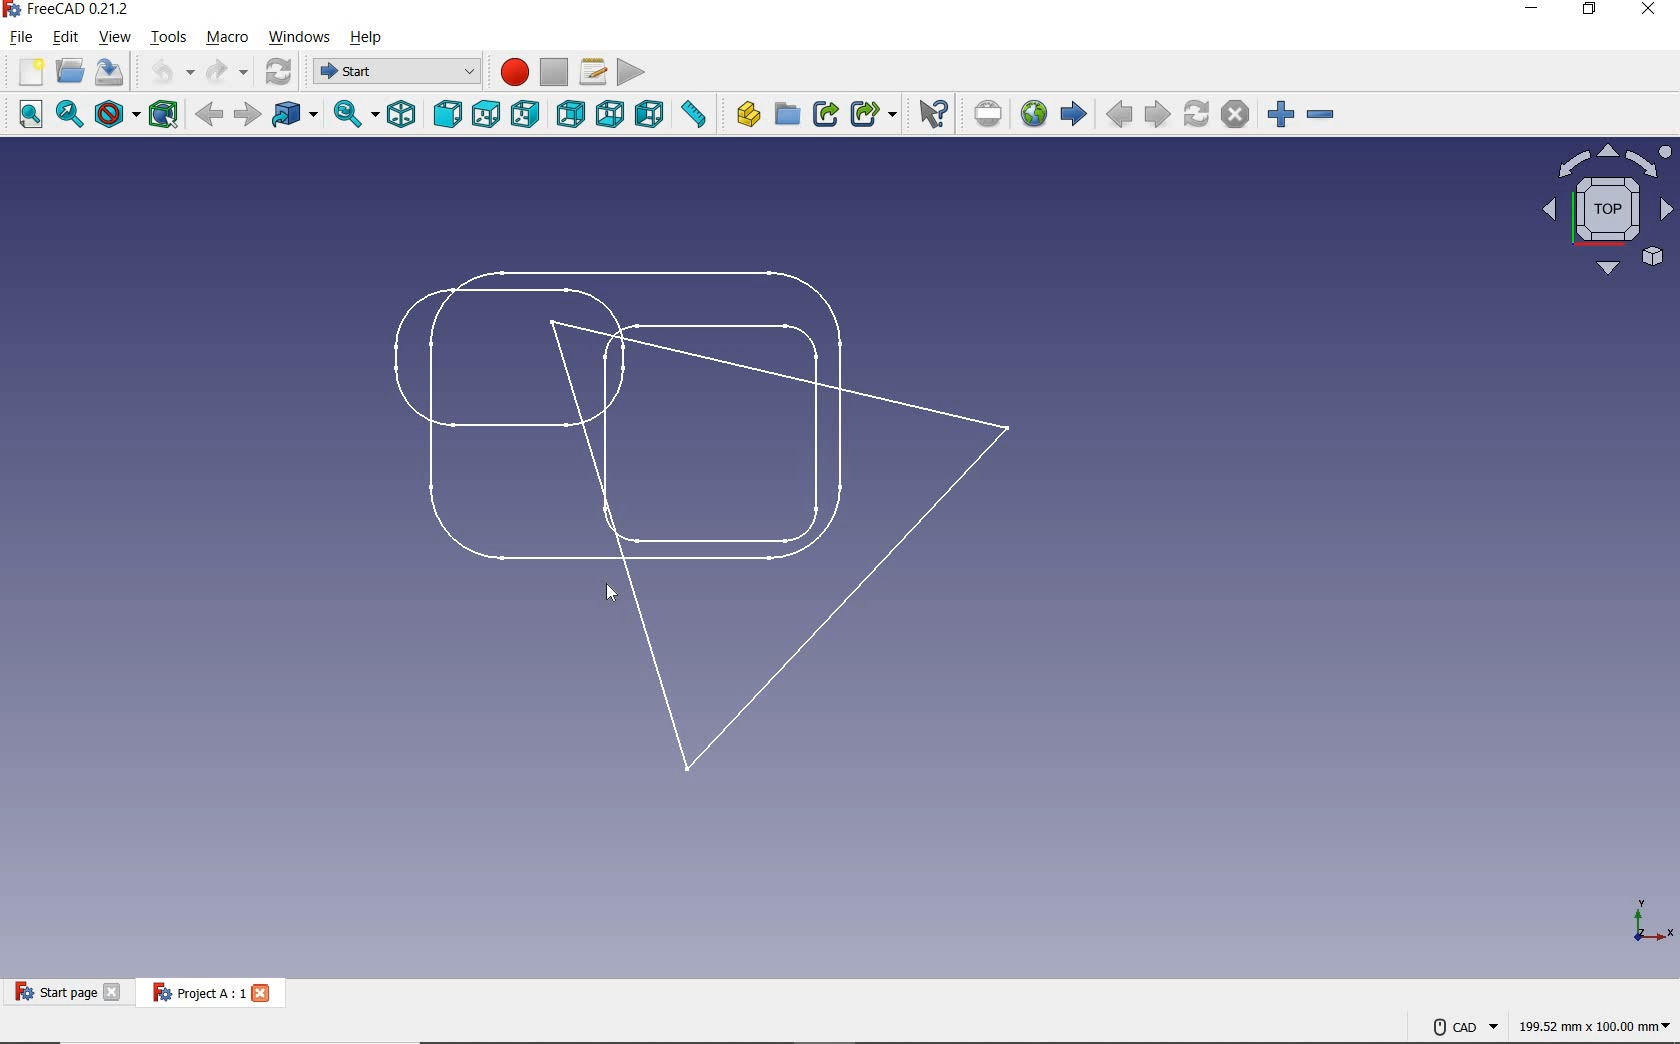 The height and width of the screenshot is (1044, 1680). What do you see at coordinates (681, 511) in the screenshot?
I see `PROJECT DESIGN` at bounding box center [681, 511].